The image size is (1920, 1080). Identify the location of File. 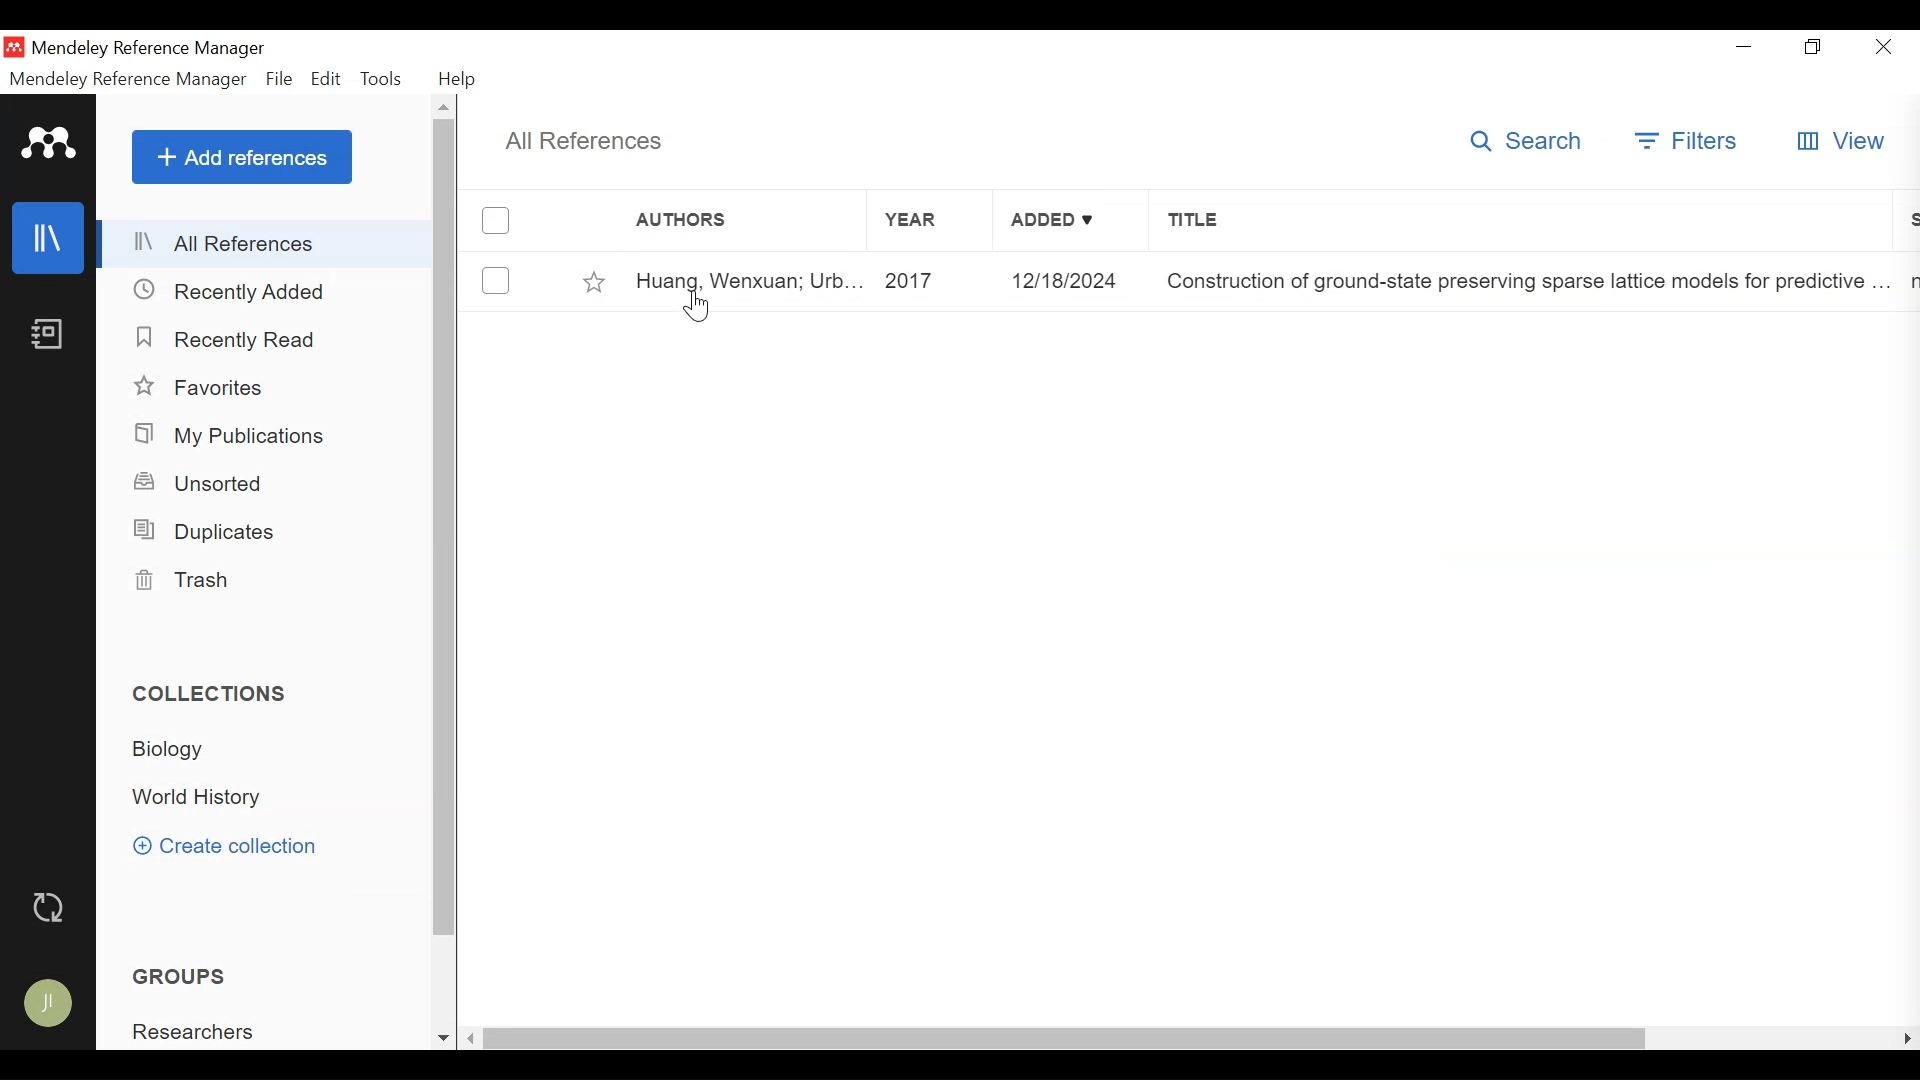
(279, 79).